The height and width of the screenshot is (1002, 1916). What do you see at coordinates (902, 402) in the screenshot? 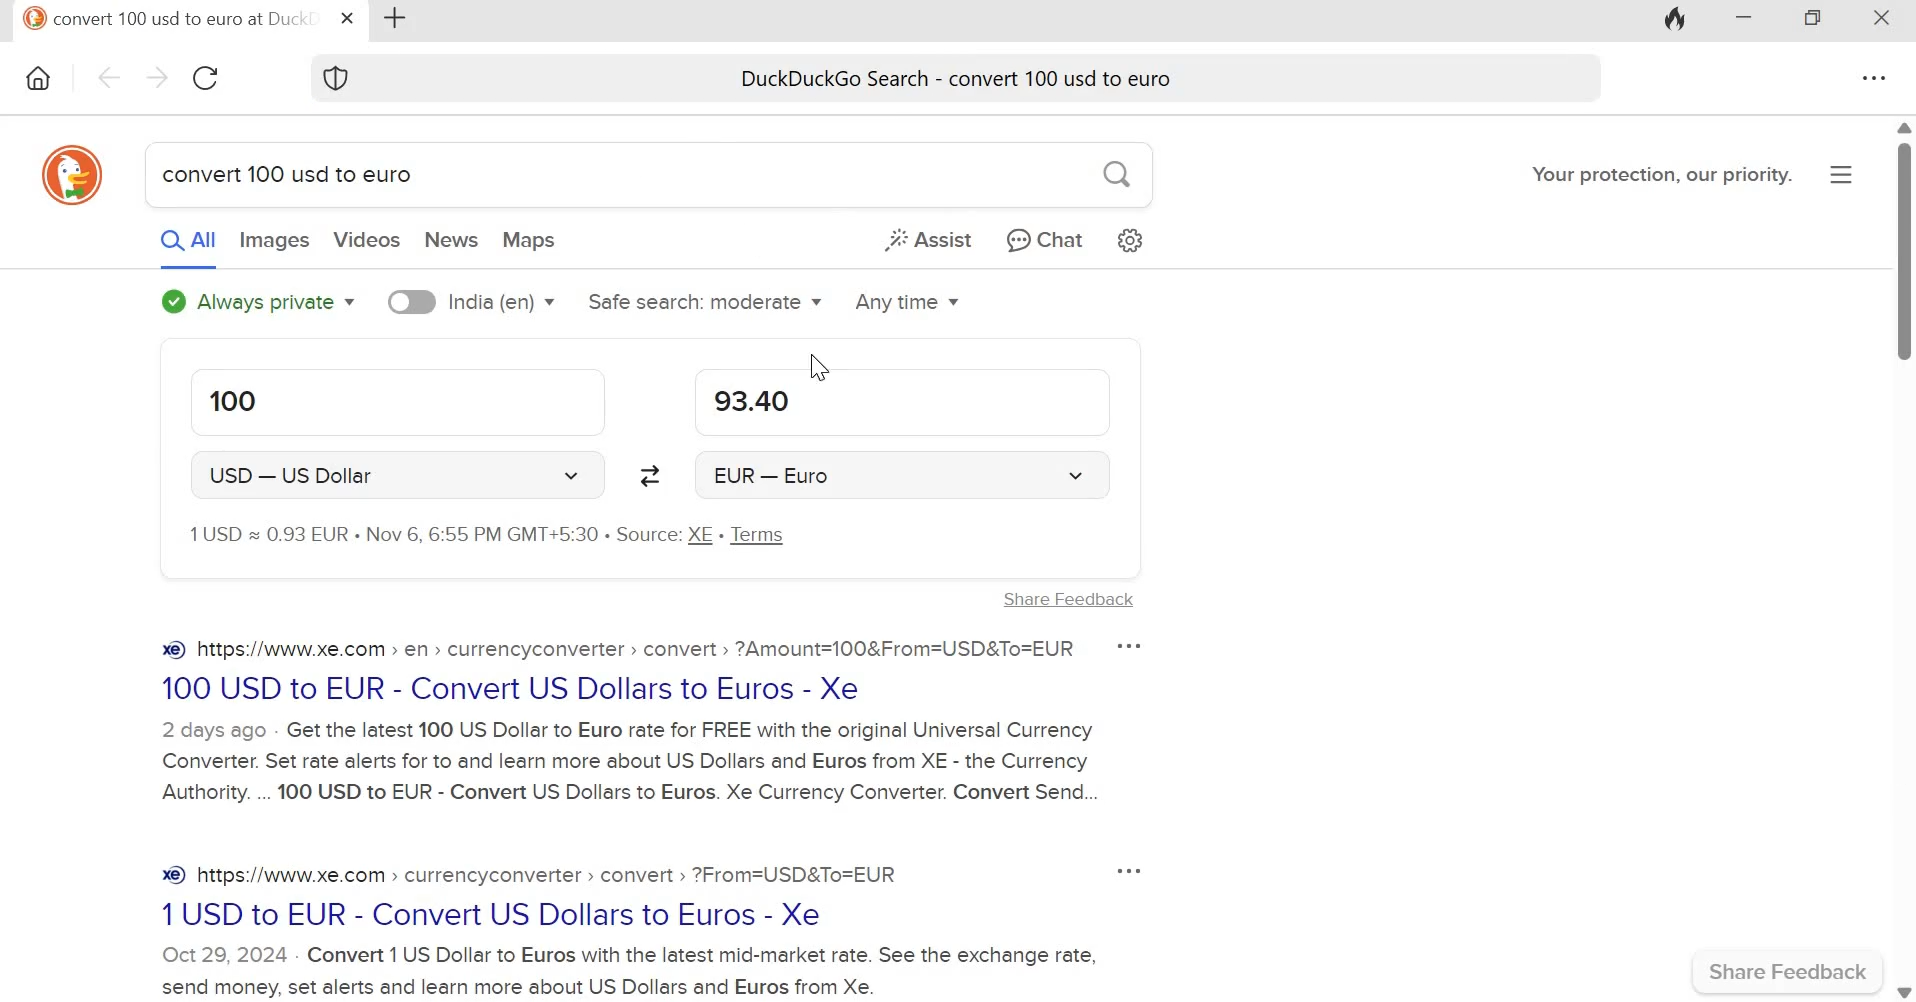
I see `93.40` at bounding box center [902, 402].